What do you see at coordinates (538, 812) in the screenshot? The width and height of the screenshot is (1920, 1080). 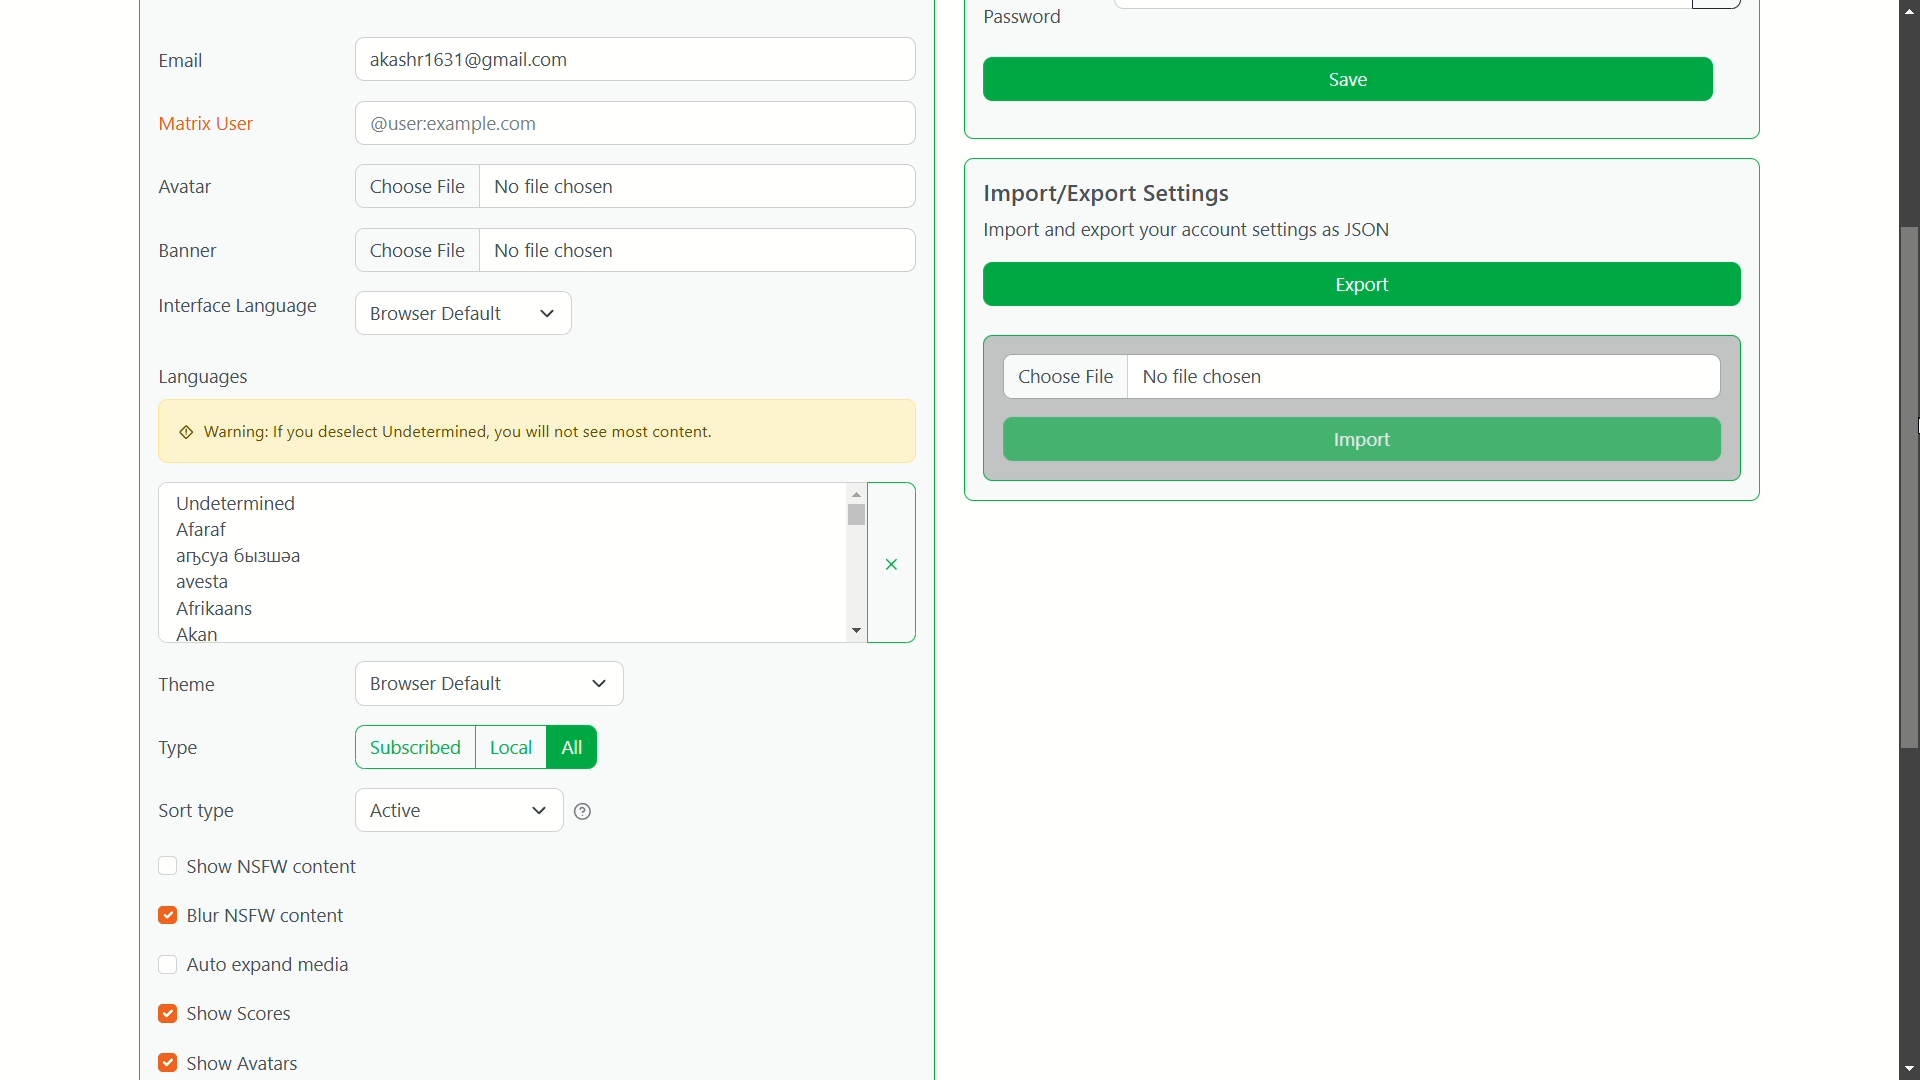 I see `dropdown` at bounding box center [538, 812].